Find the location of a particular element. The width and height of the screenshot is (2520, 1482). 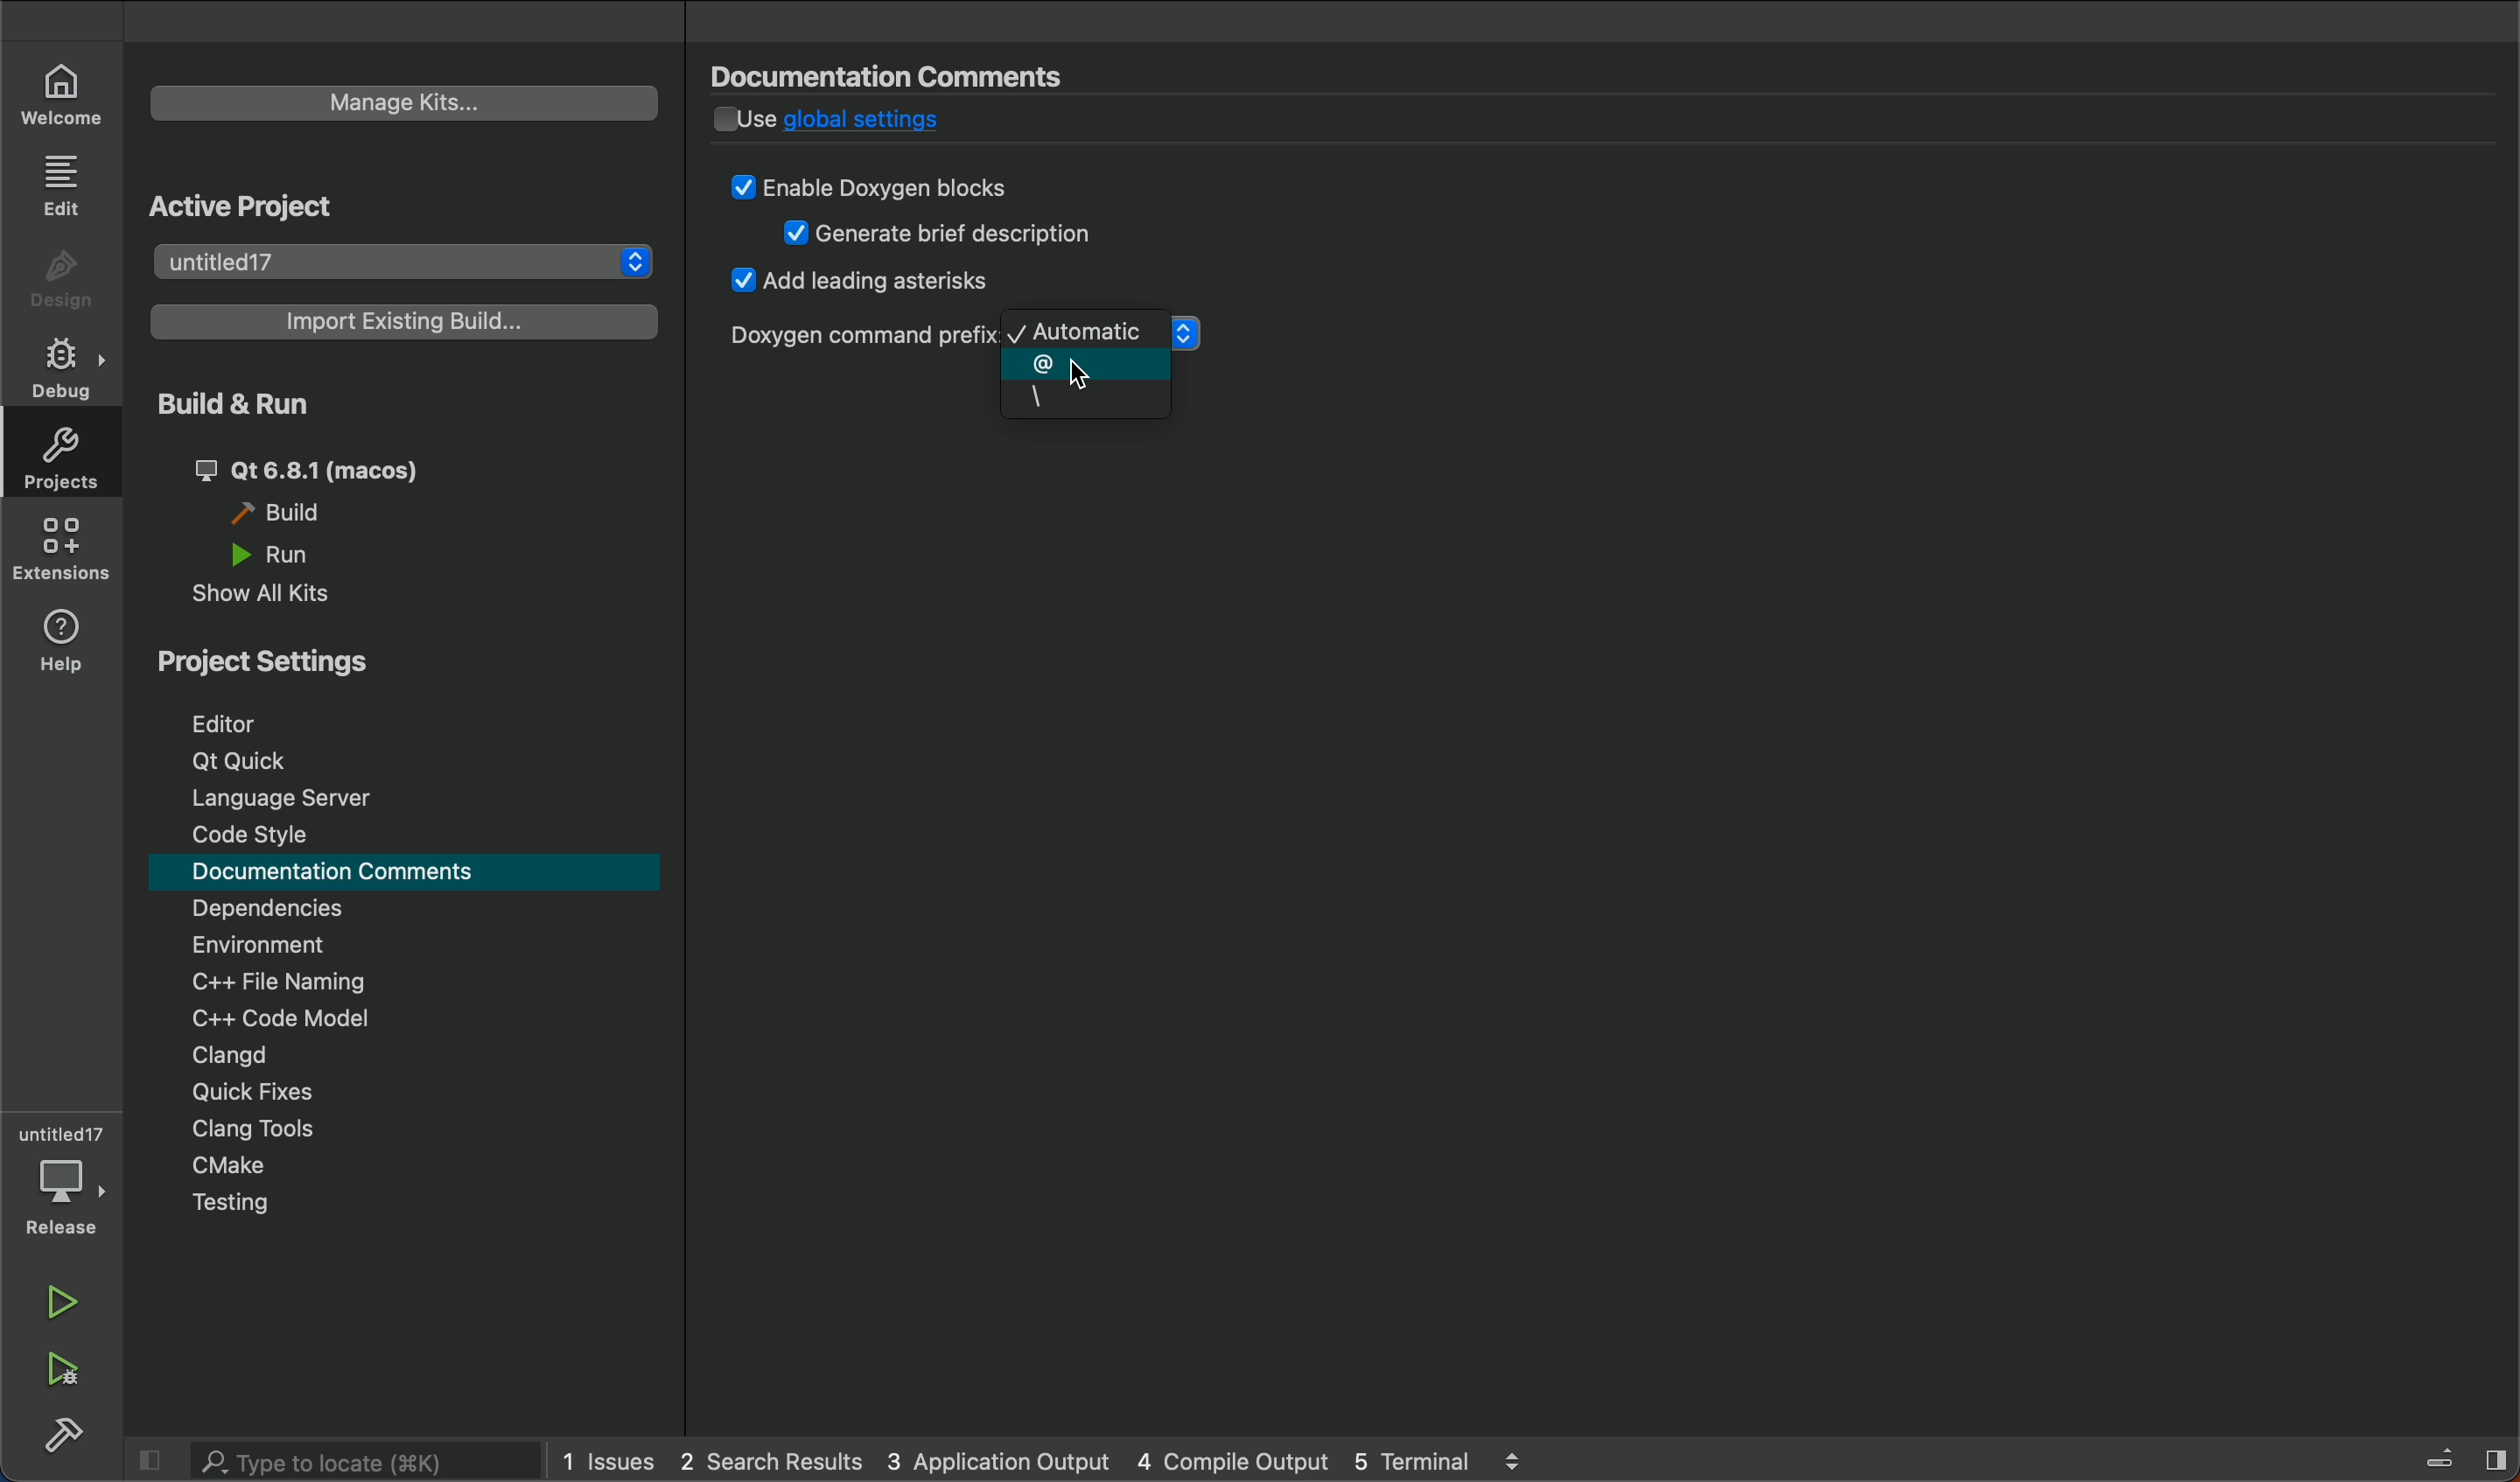

search bar is located at coordinates (366, 1461).